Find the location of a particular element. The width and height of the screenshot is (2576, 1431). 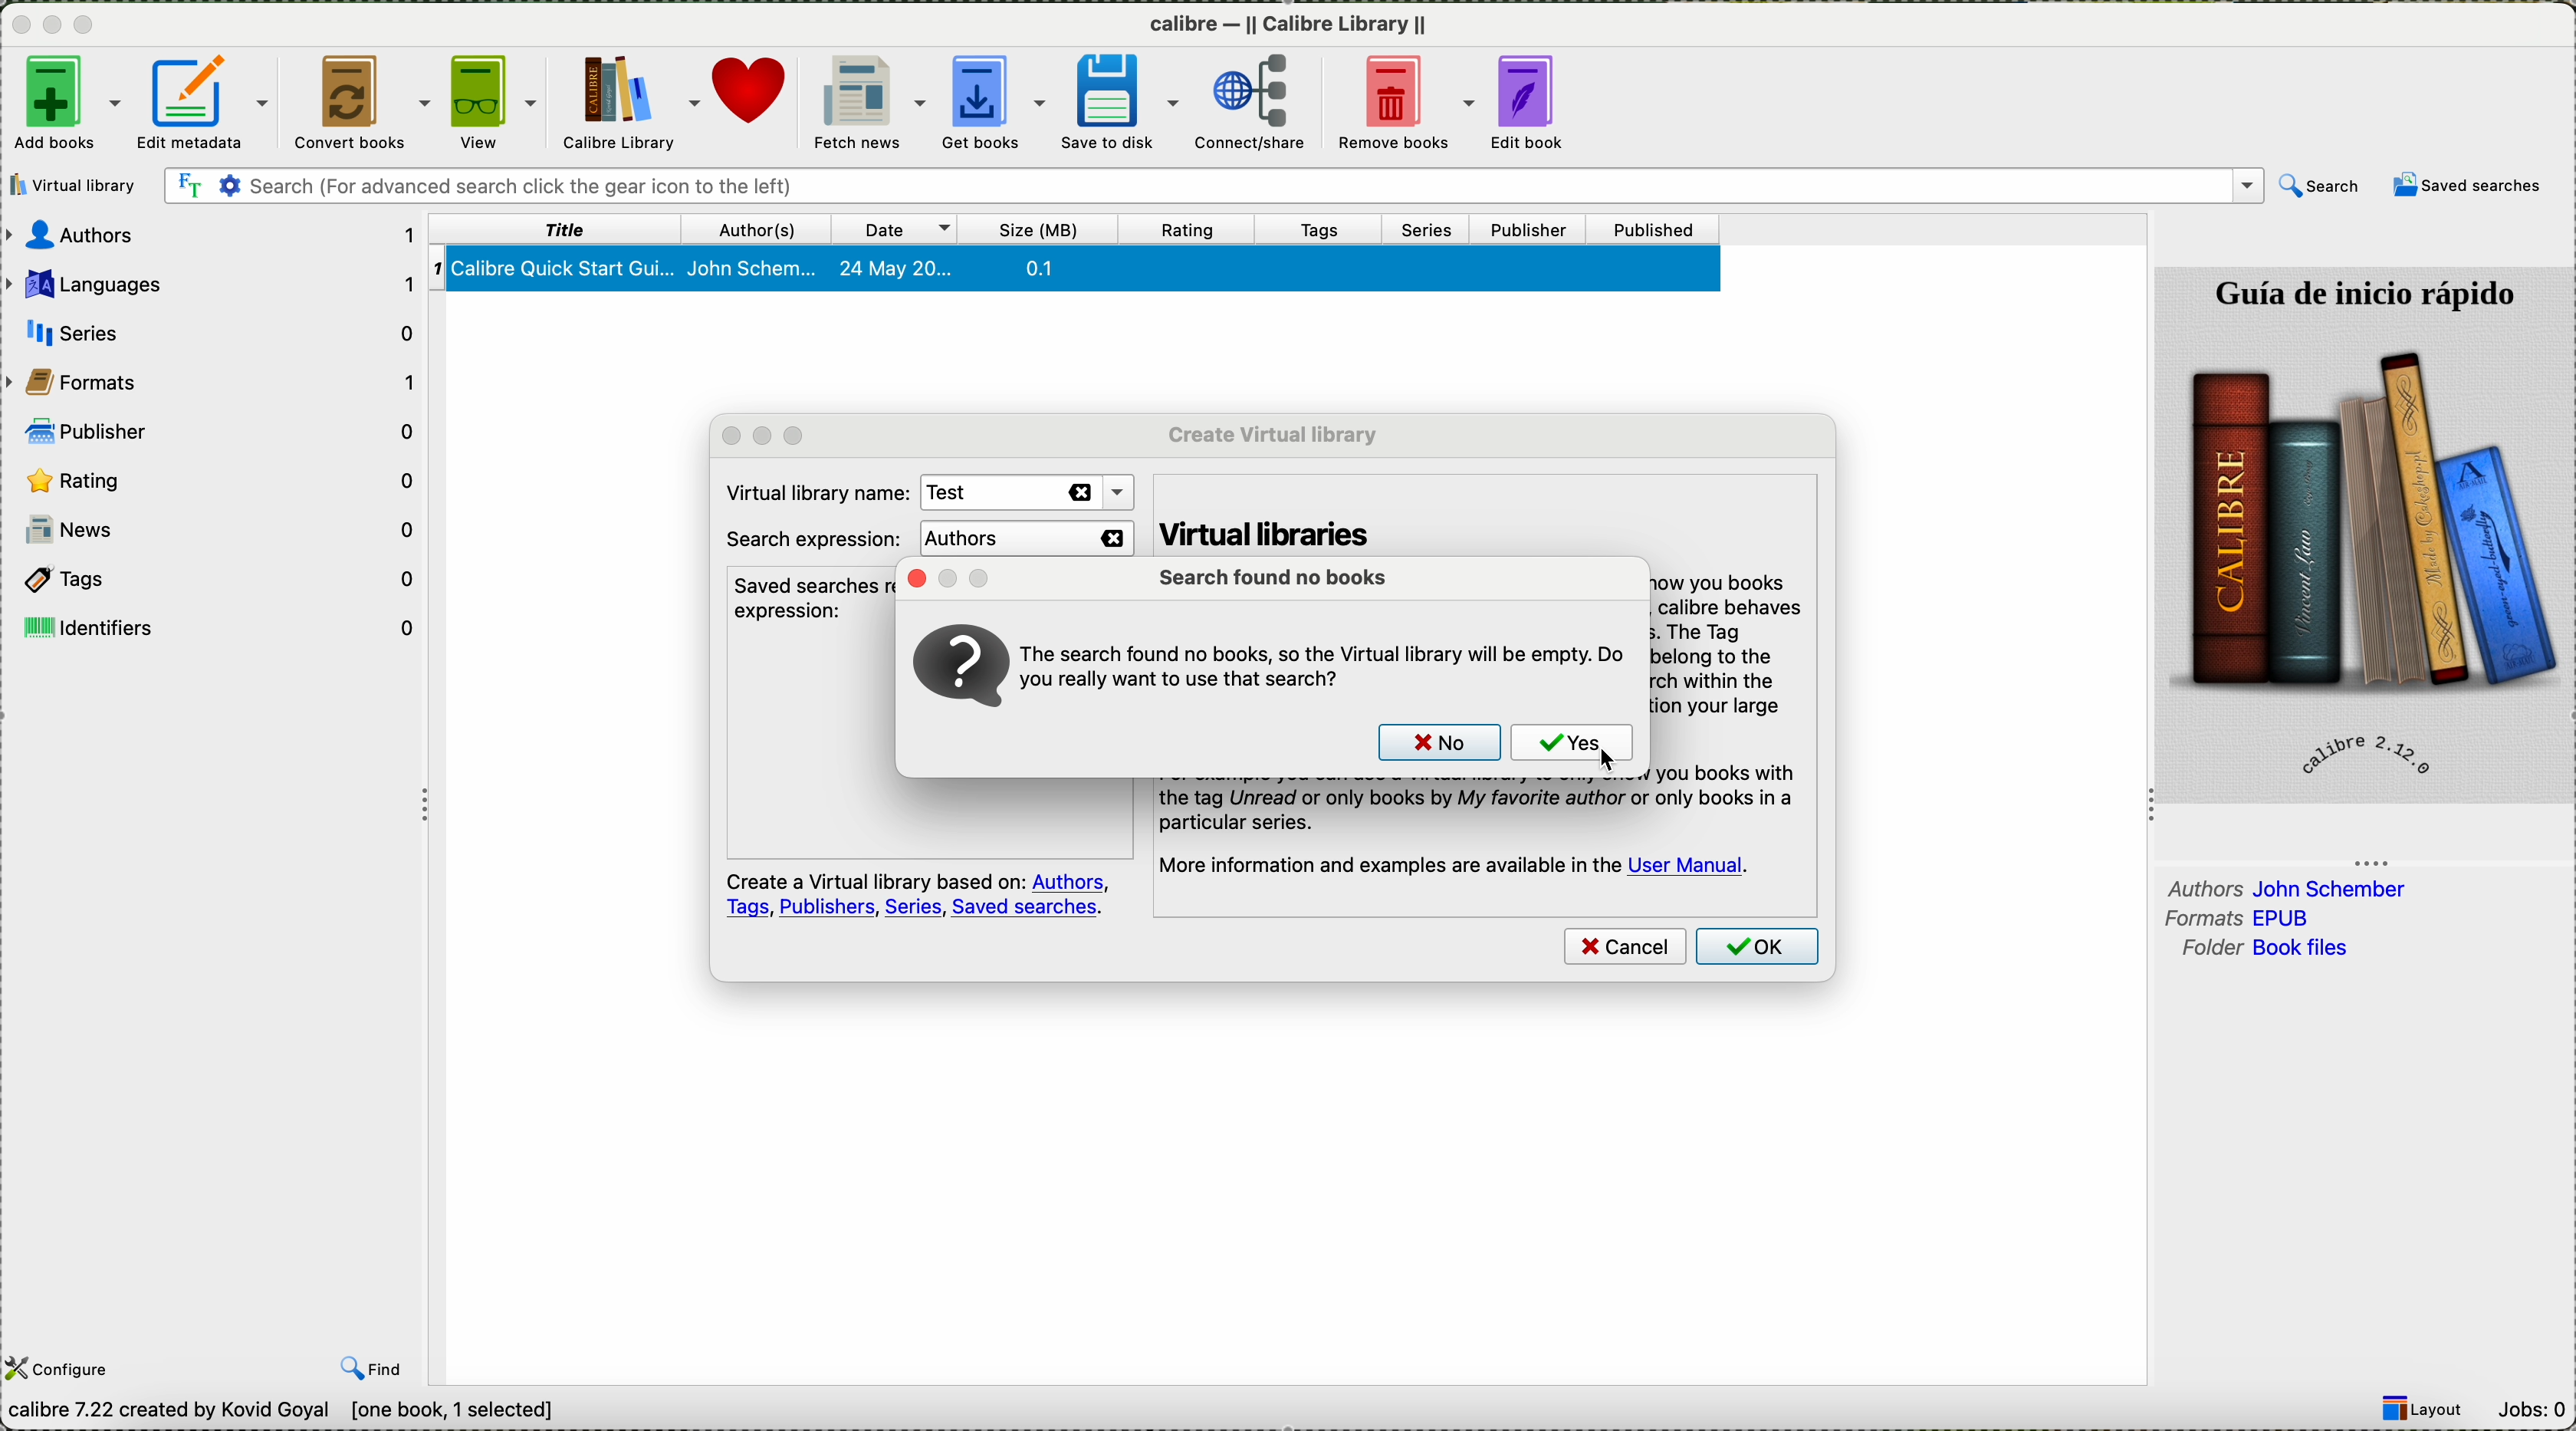

authors is located at coordinates (1029, 539).